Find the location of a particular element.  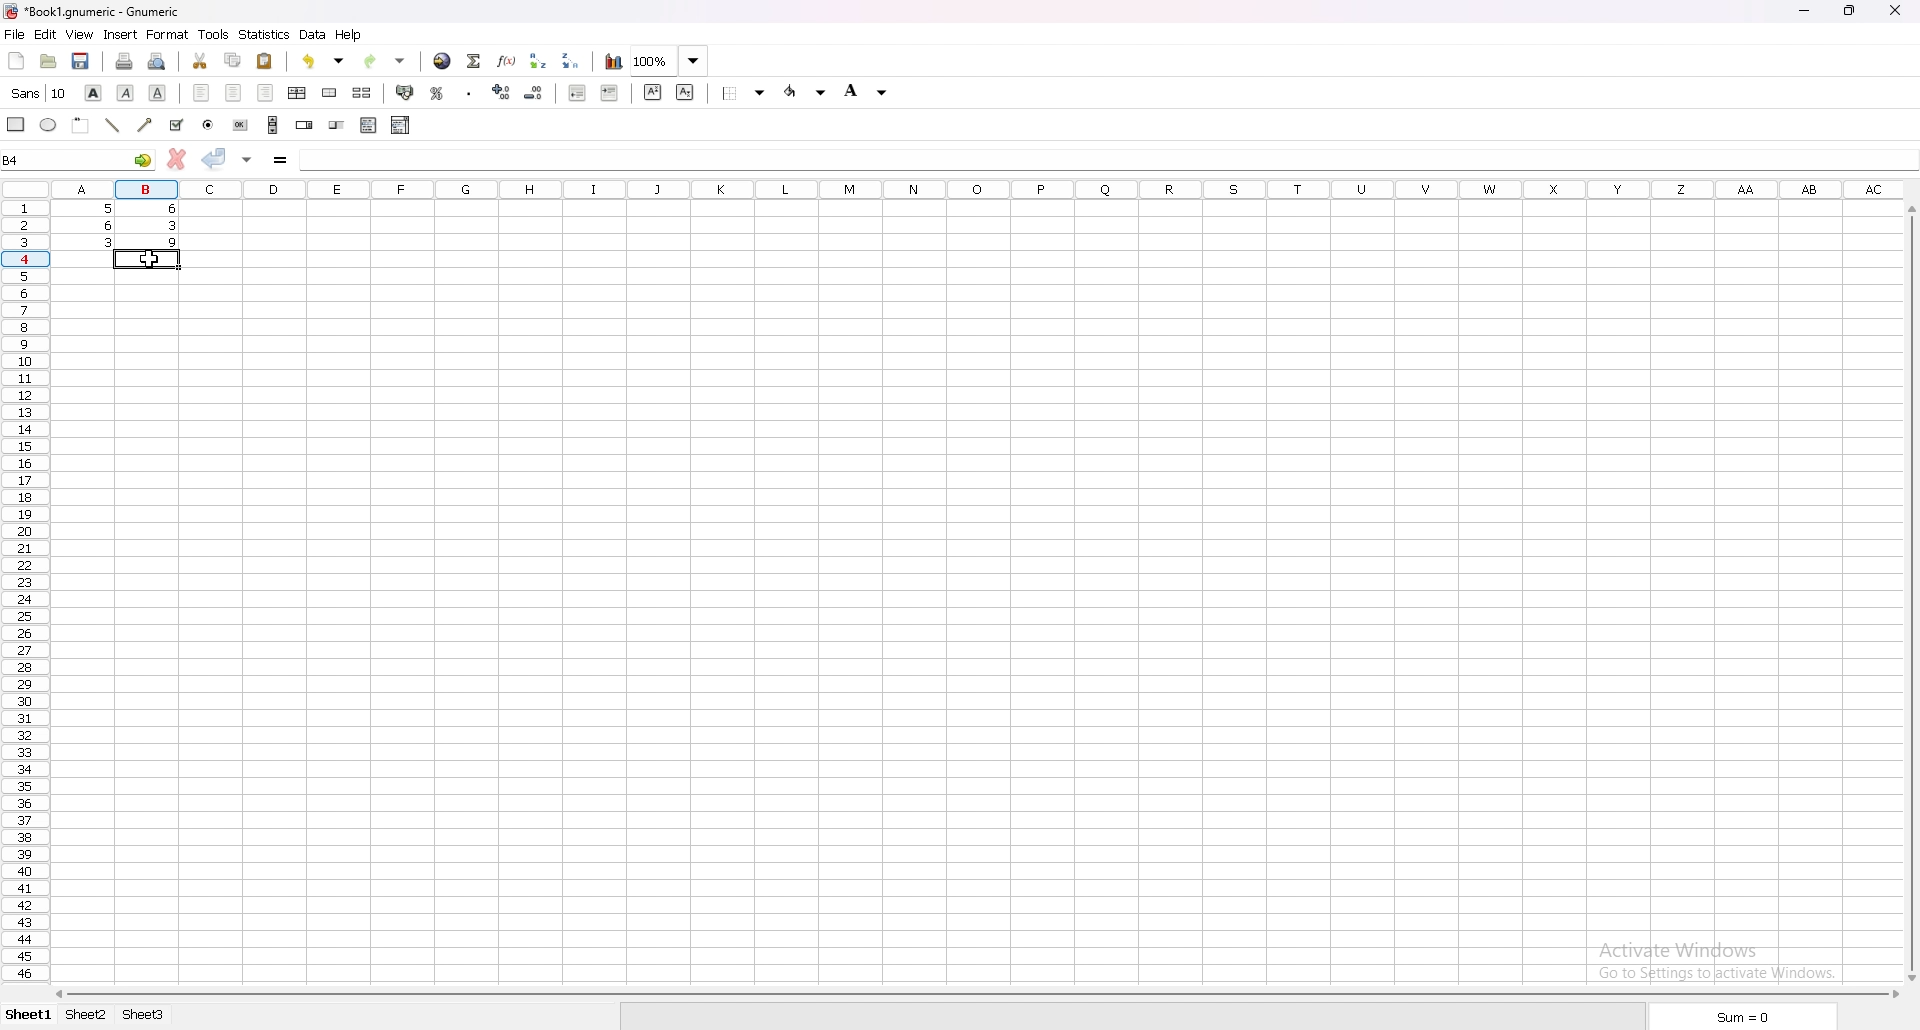

summation is located at coordinates (474, 61).